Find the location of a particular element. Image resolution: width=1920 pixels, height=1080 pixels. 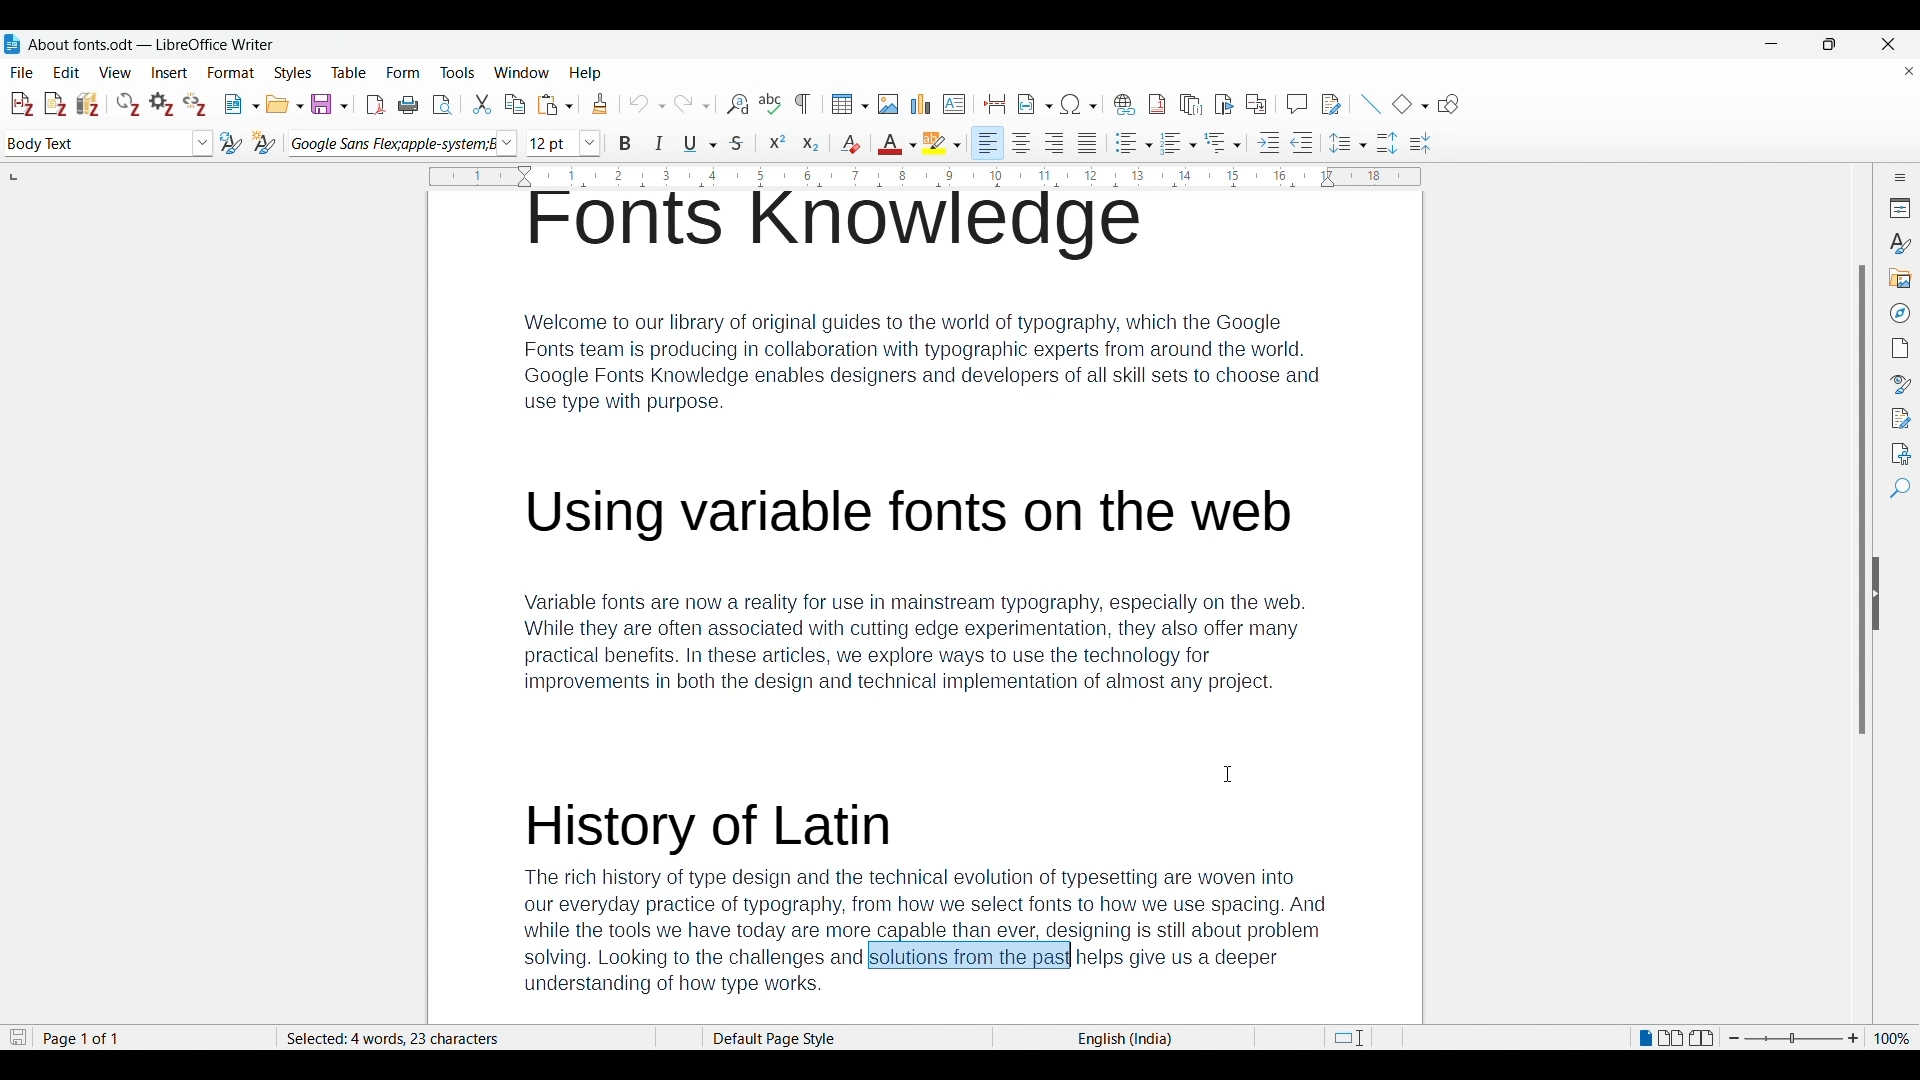

Current page w.r.t. total number of pages is located at coordinates (152, 1039).